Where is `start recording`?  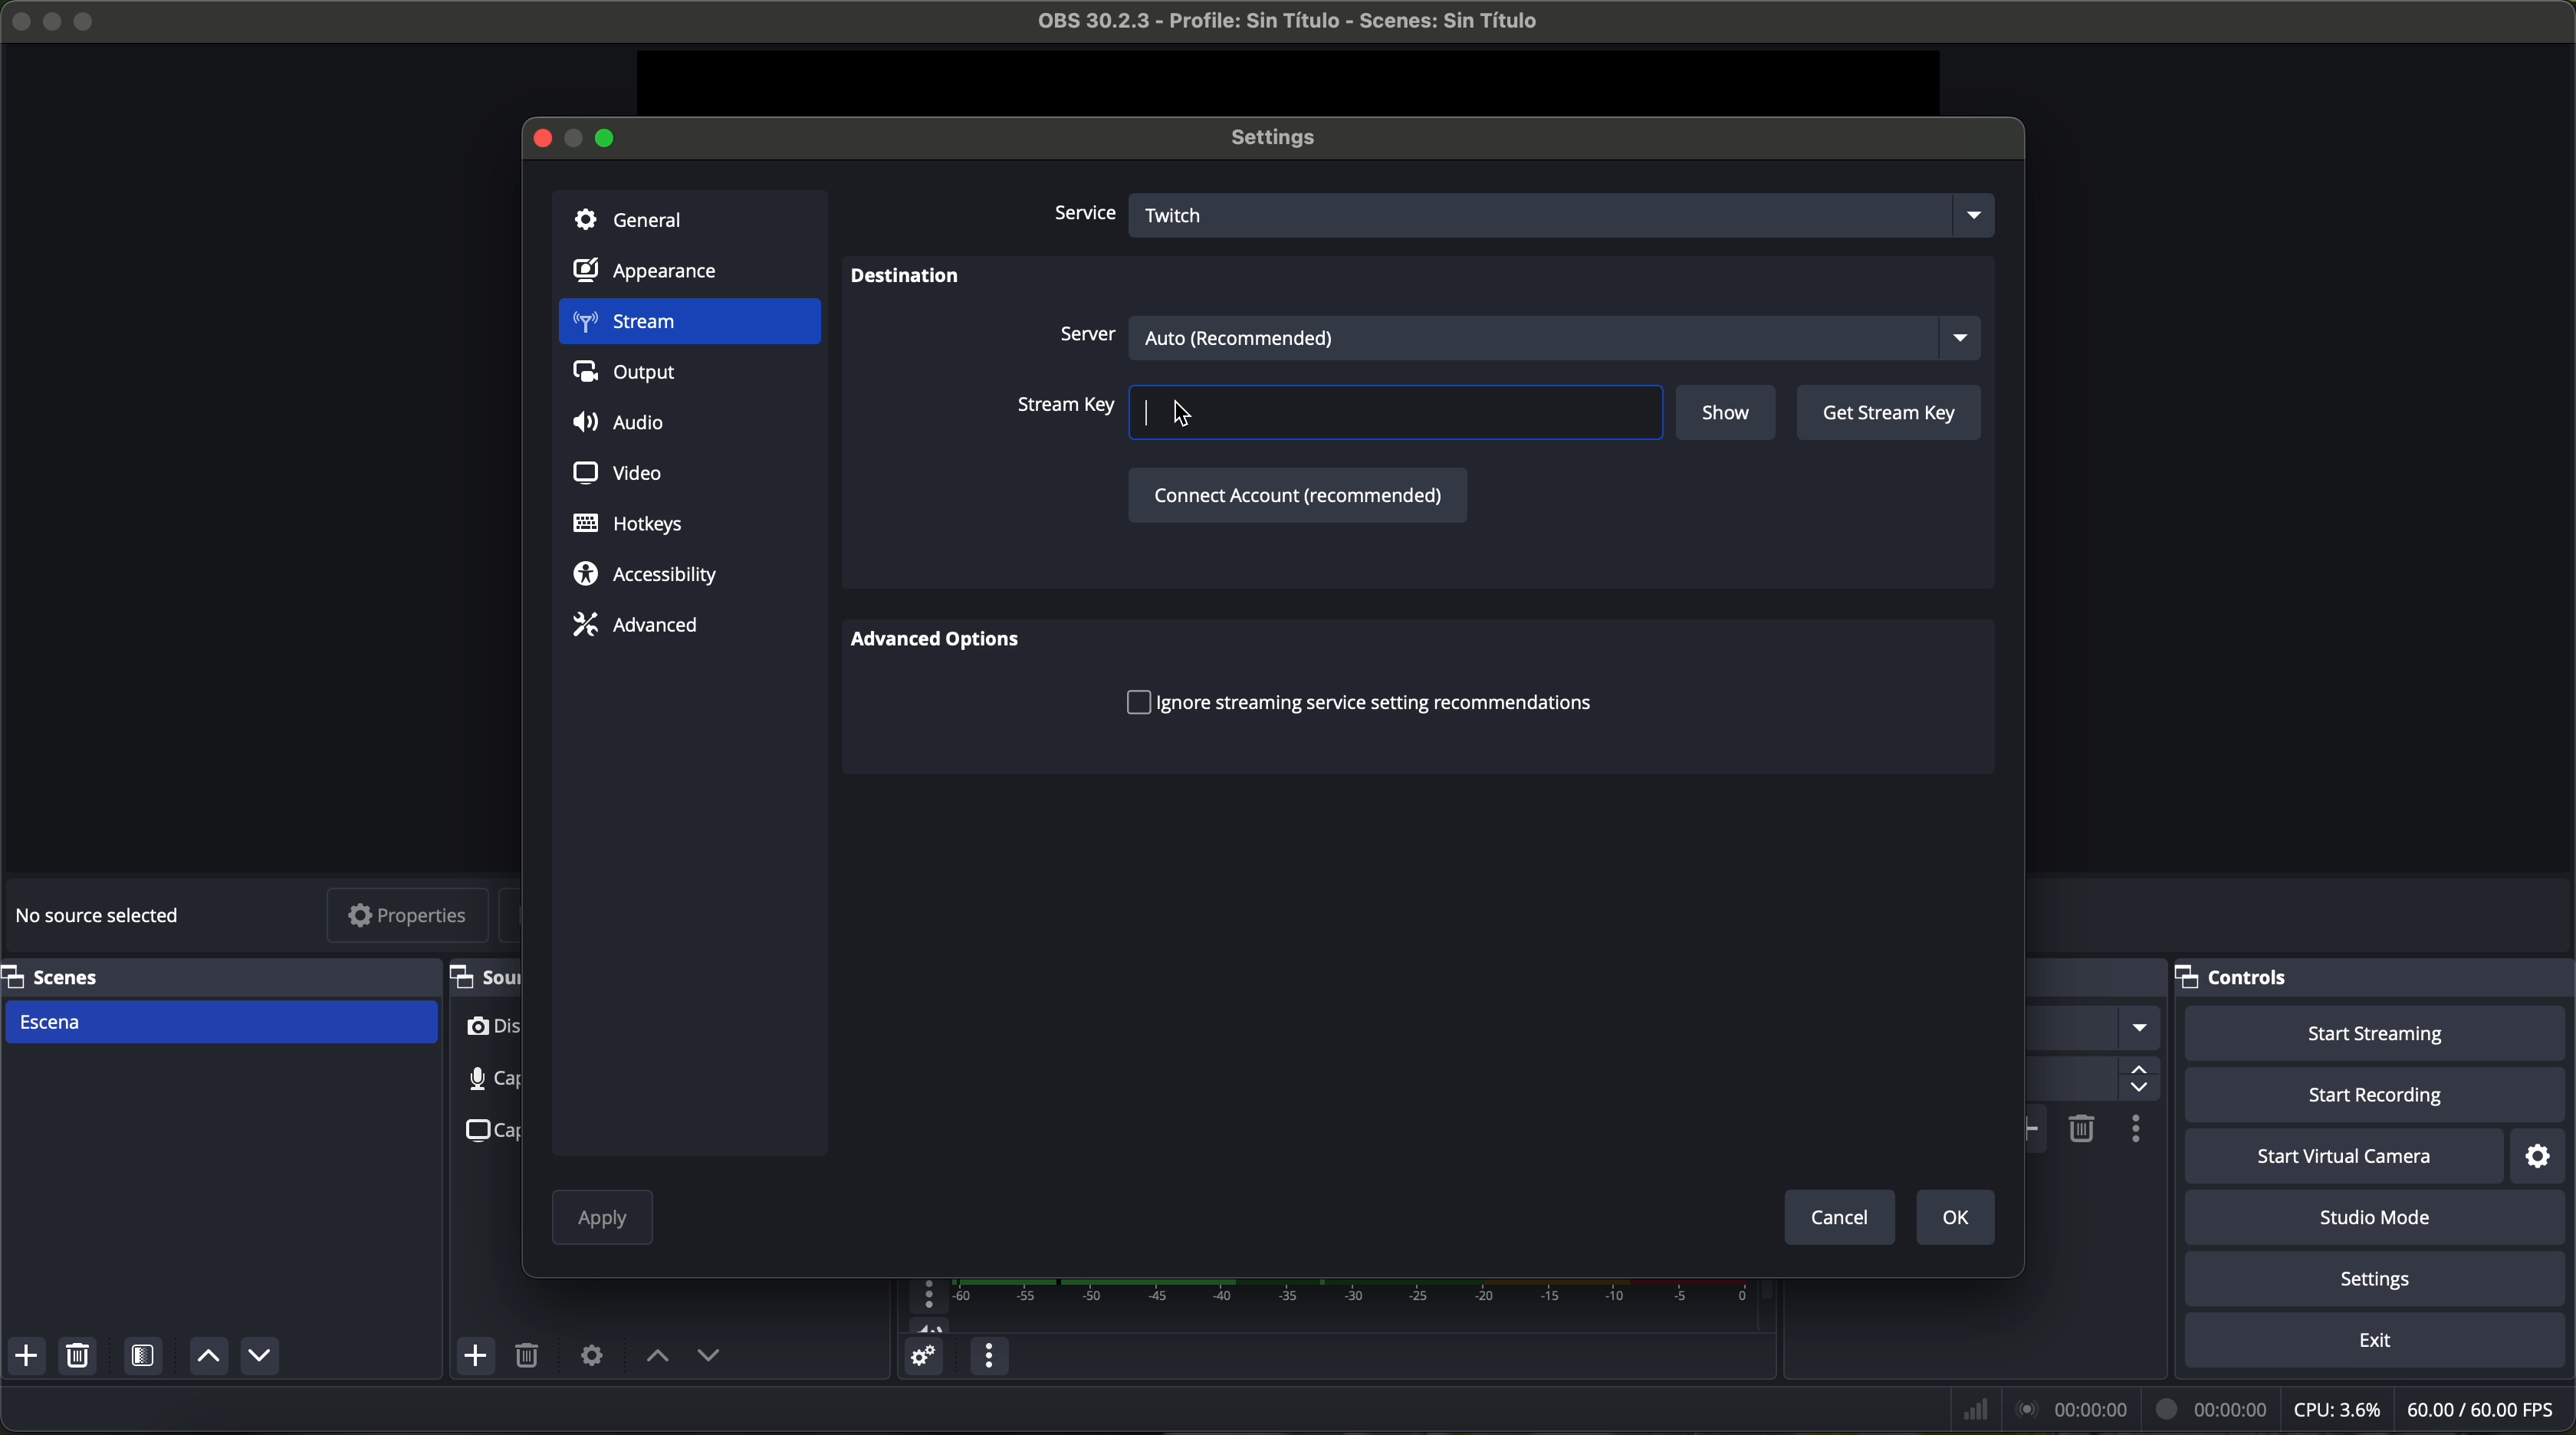
start recording is located at coordinates (2378, 1097).